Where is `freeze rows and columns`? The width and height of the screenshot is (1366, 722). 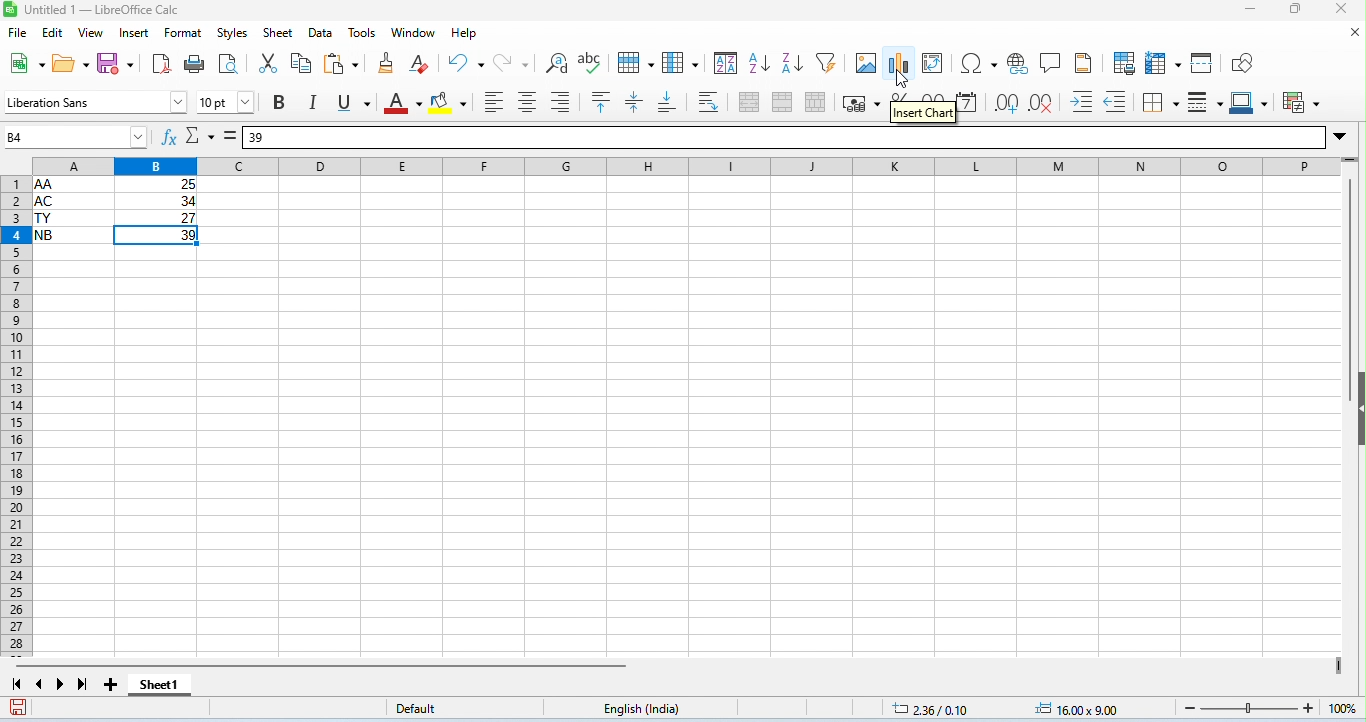
freeze rows and columns is located at coordinates (1163, 63).